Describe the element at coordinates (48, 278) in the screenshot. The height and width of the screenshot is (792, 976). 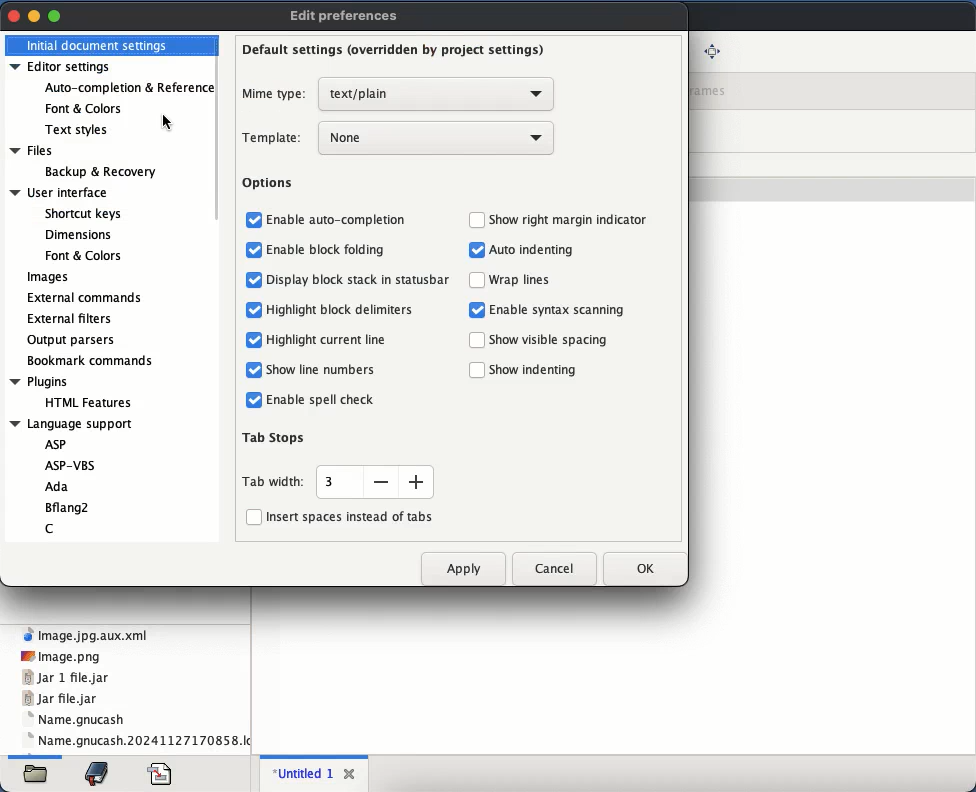
I see `images` at that location.